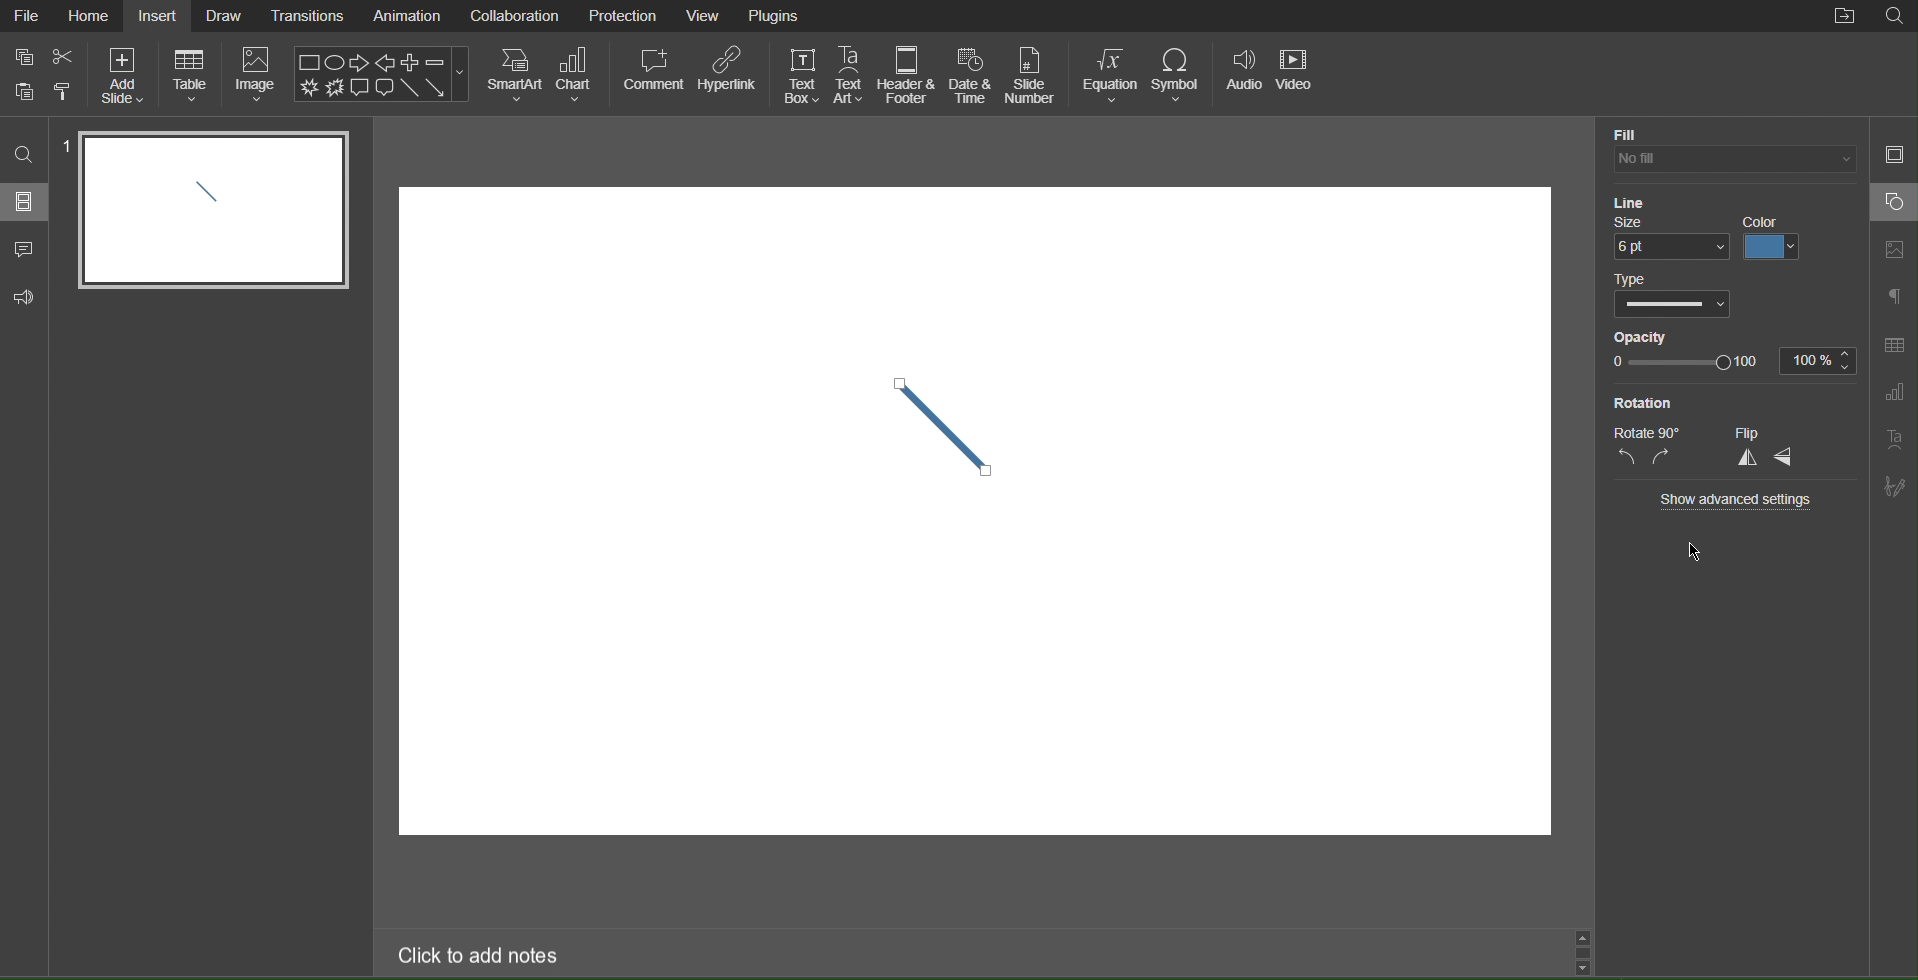  Describe the element at coordinates (943, 421) in the screenshot. I see `Line (thick)` at that location.